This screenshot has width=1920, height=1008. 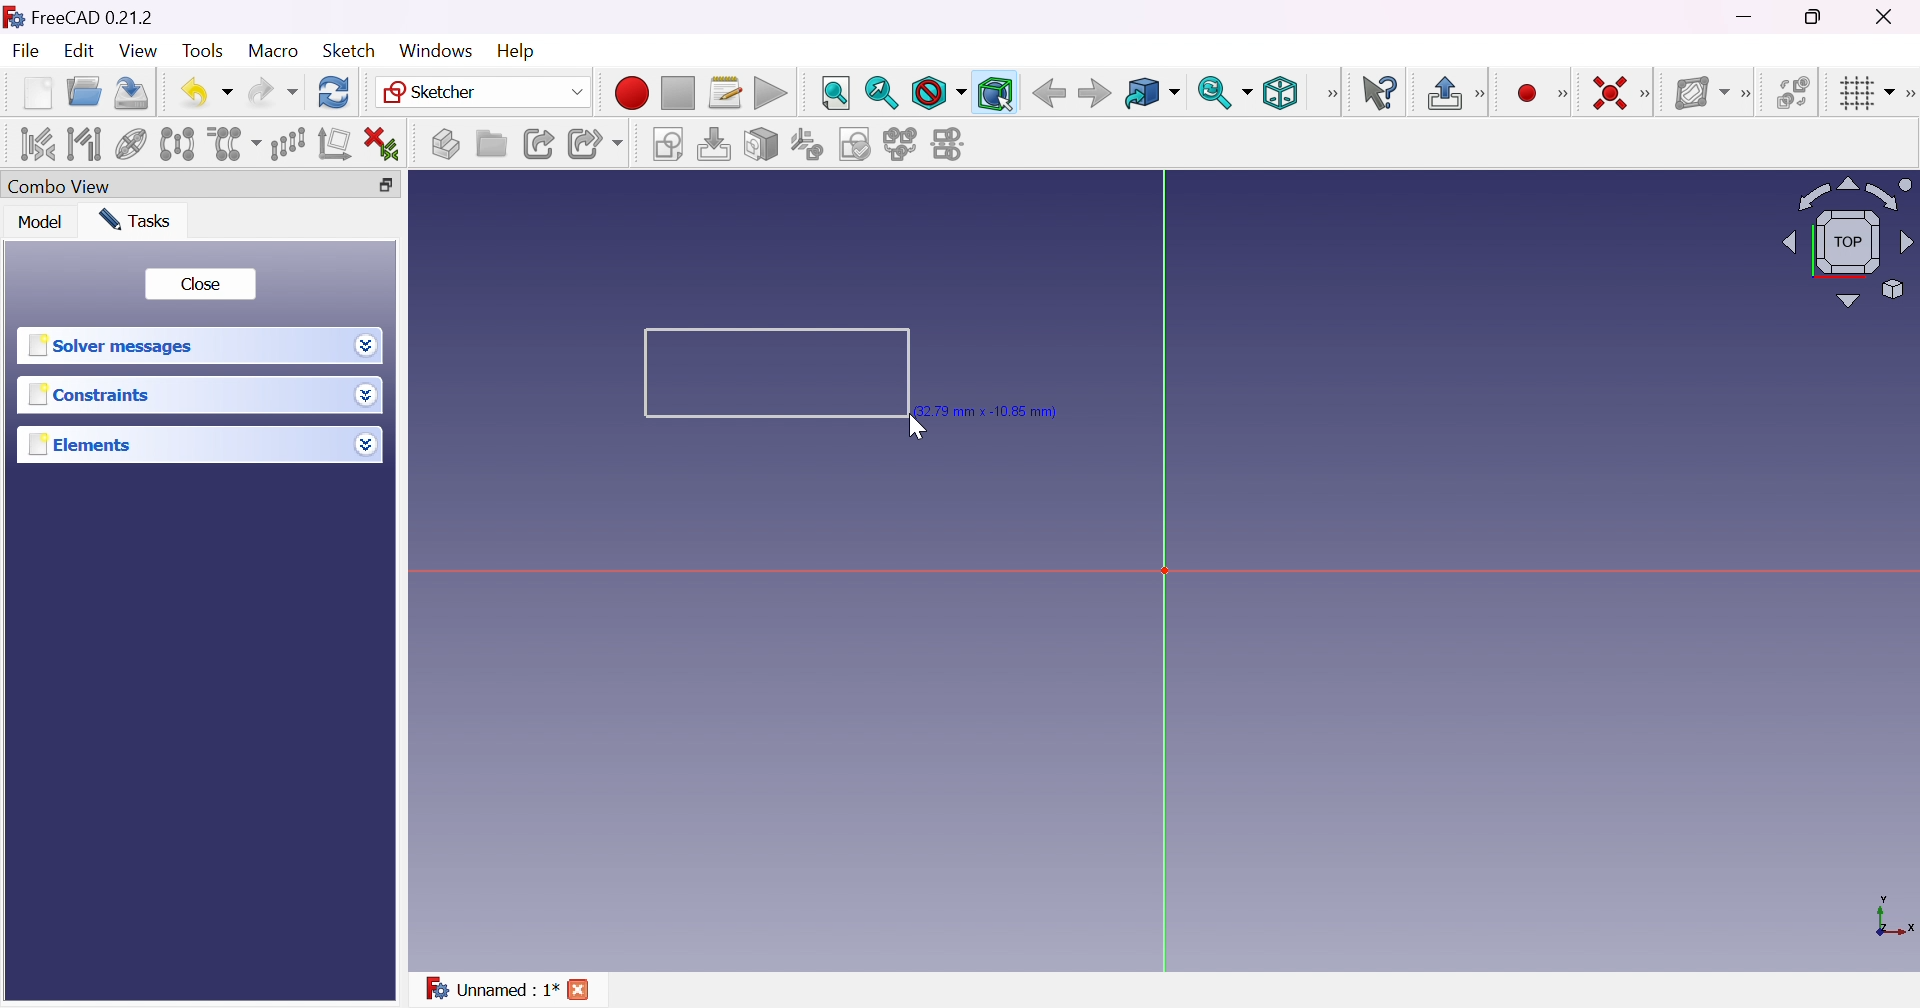 I want to click on Macro, so click(x=273, y=53).